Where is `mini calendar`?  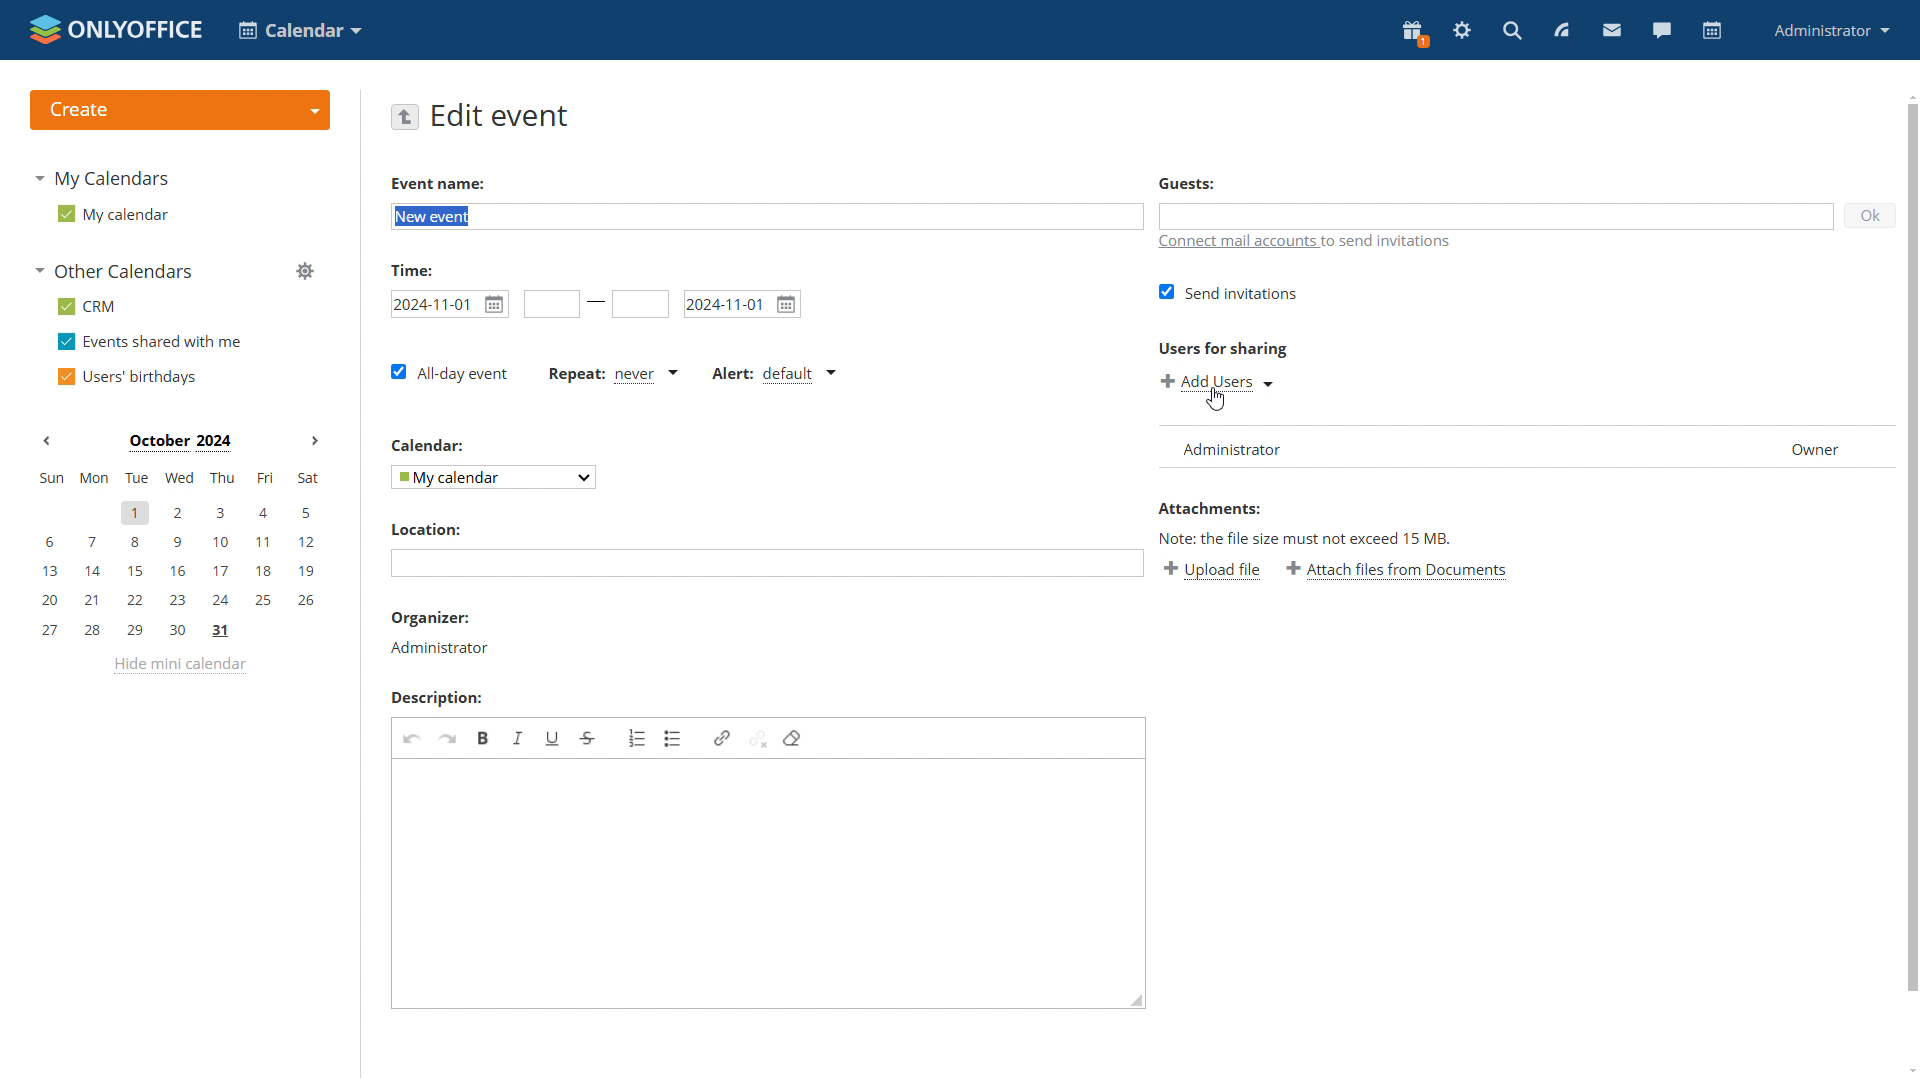 mini calendar is located at coordinates (178, 555).